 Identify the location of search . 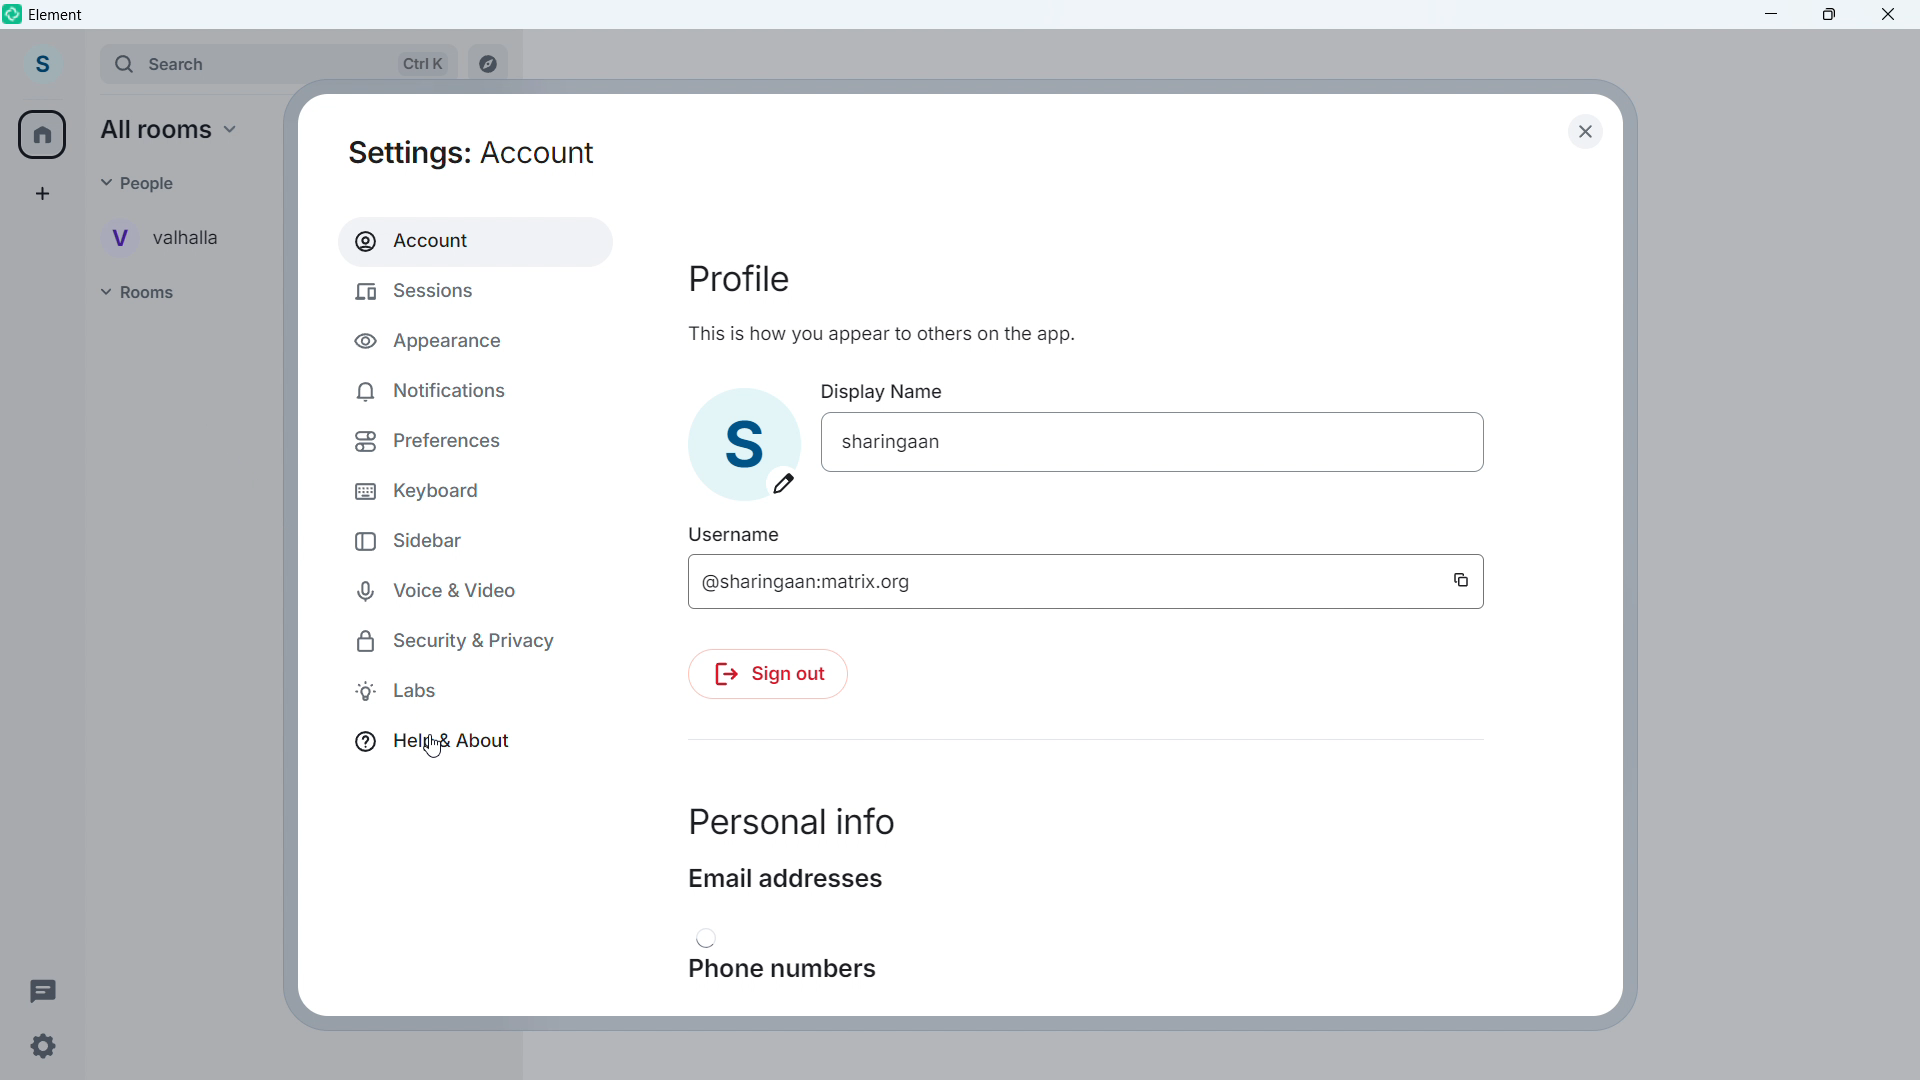
(276, 65).